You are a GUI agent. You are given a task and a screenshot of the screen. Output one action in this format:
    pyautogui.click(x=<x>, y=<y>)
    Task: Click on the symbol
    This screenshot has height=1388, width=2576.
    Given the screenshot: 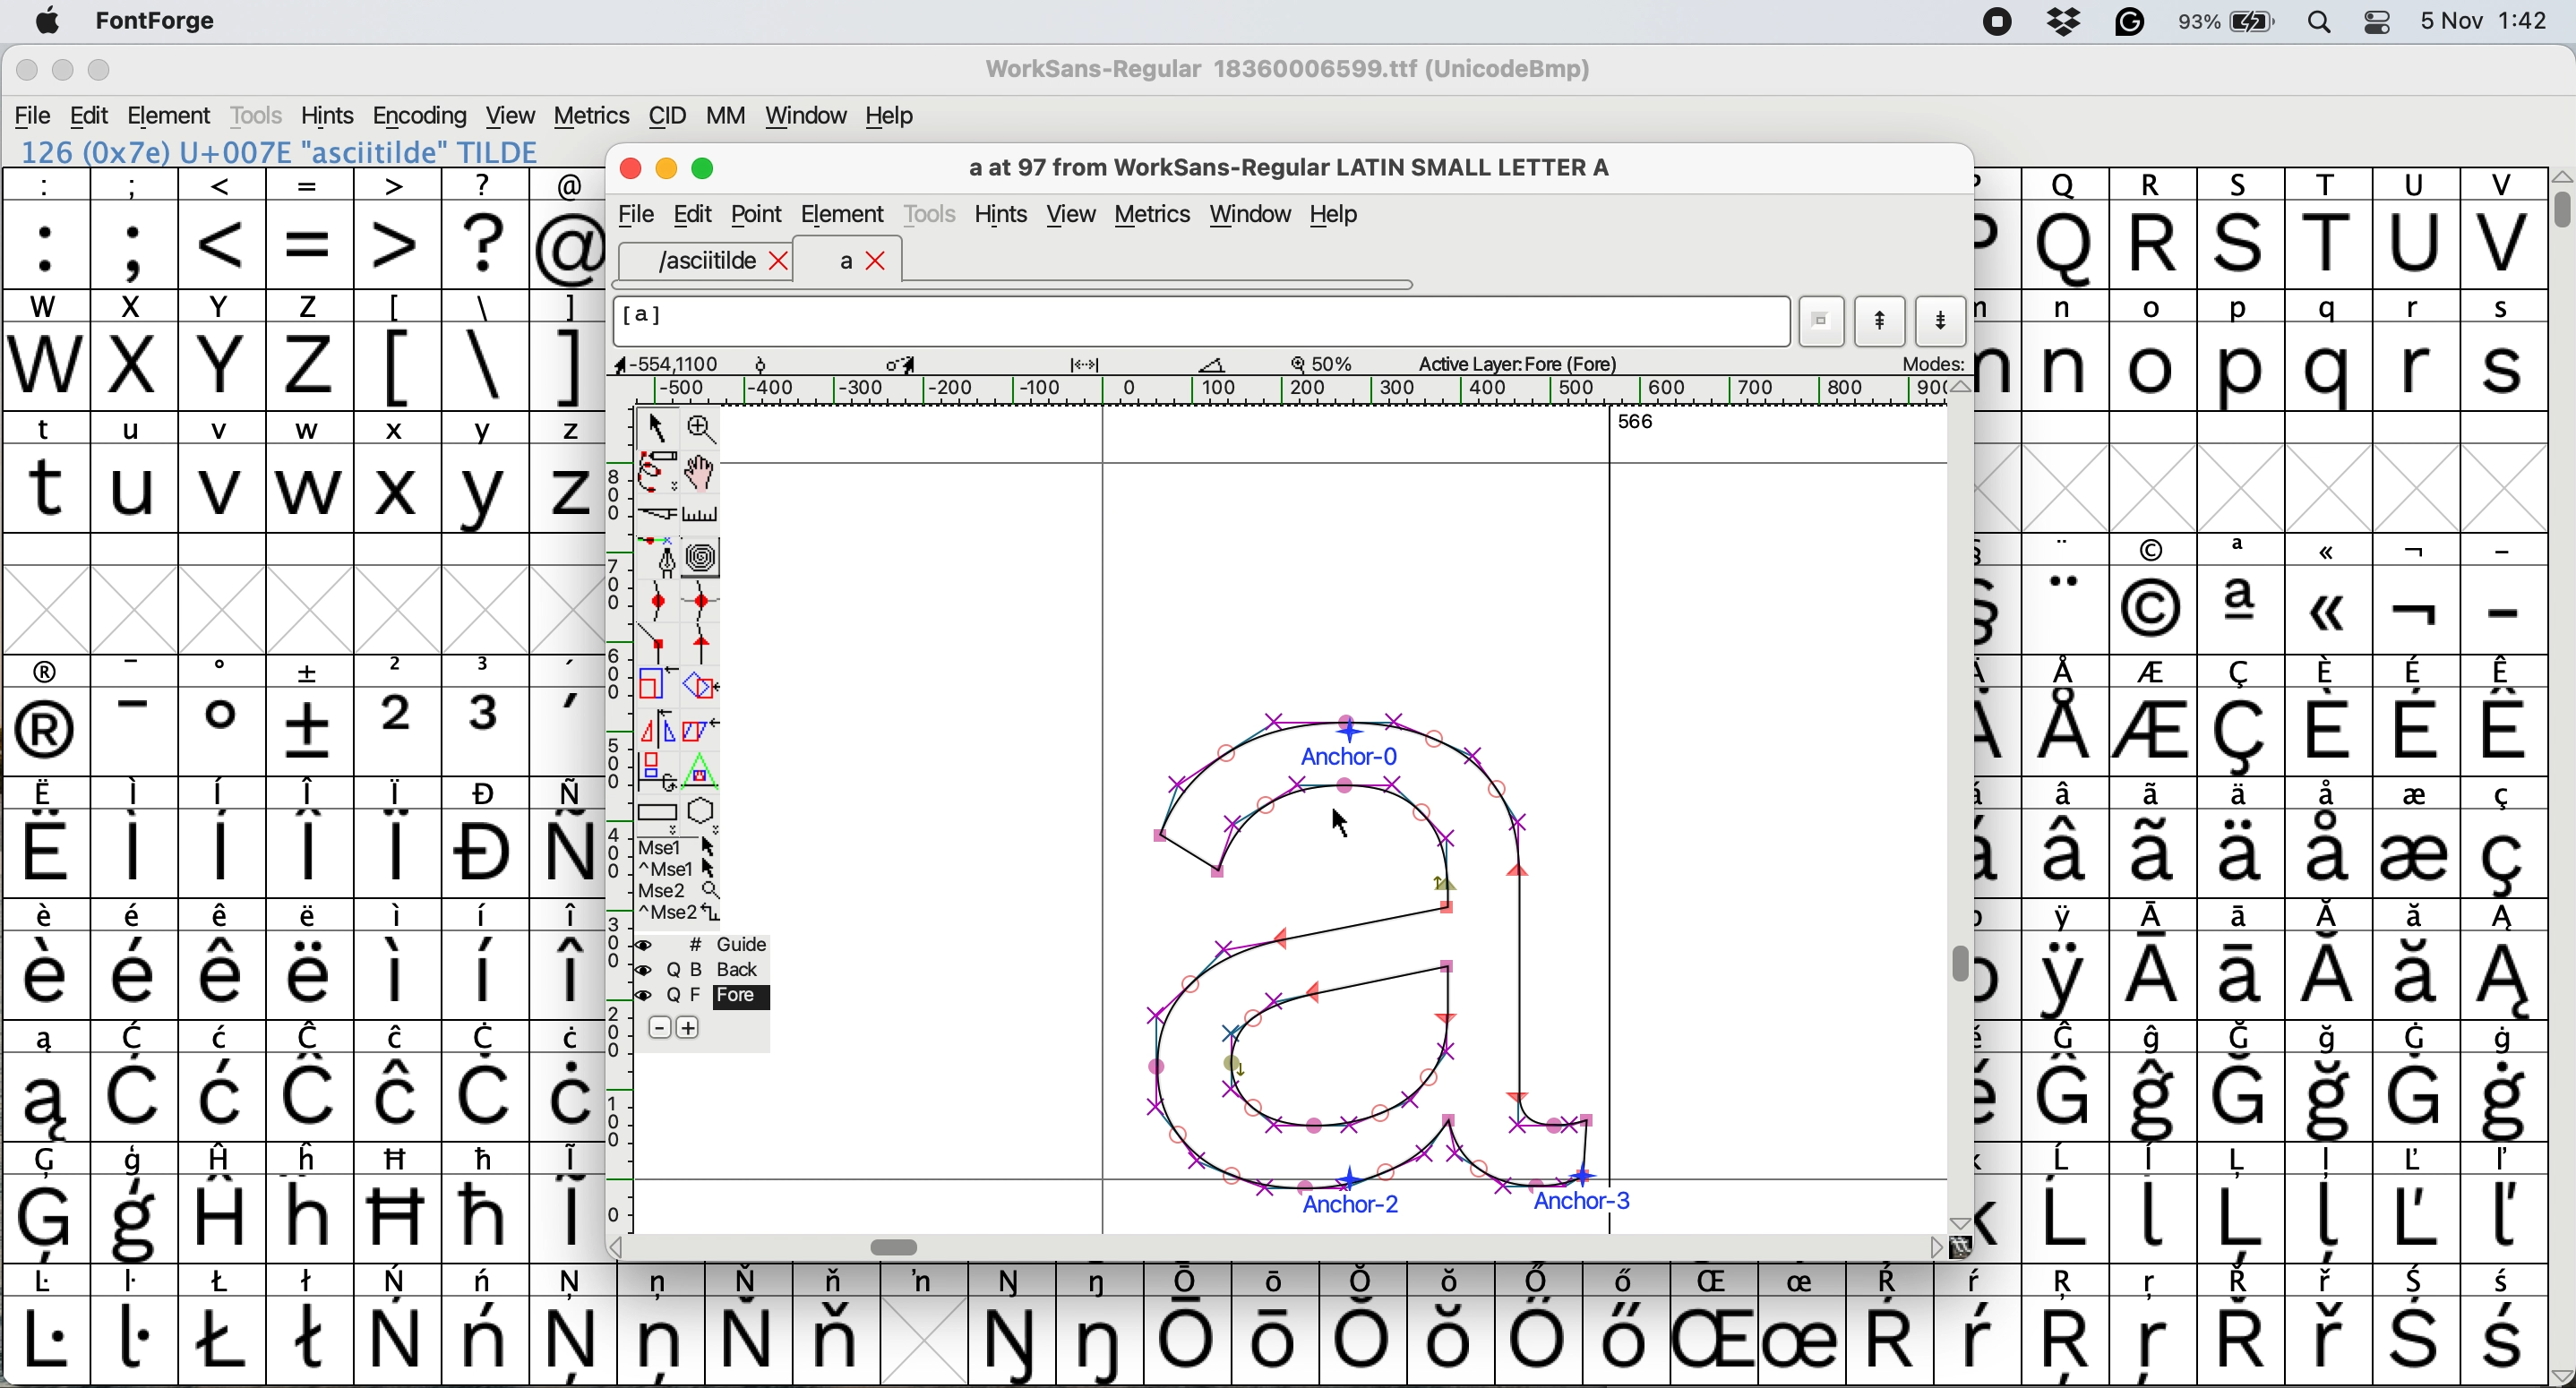 What is the action you would take?
    pyautogui.click(x=312, y=837)
    